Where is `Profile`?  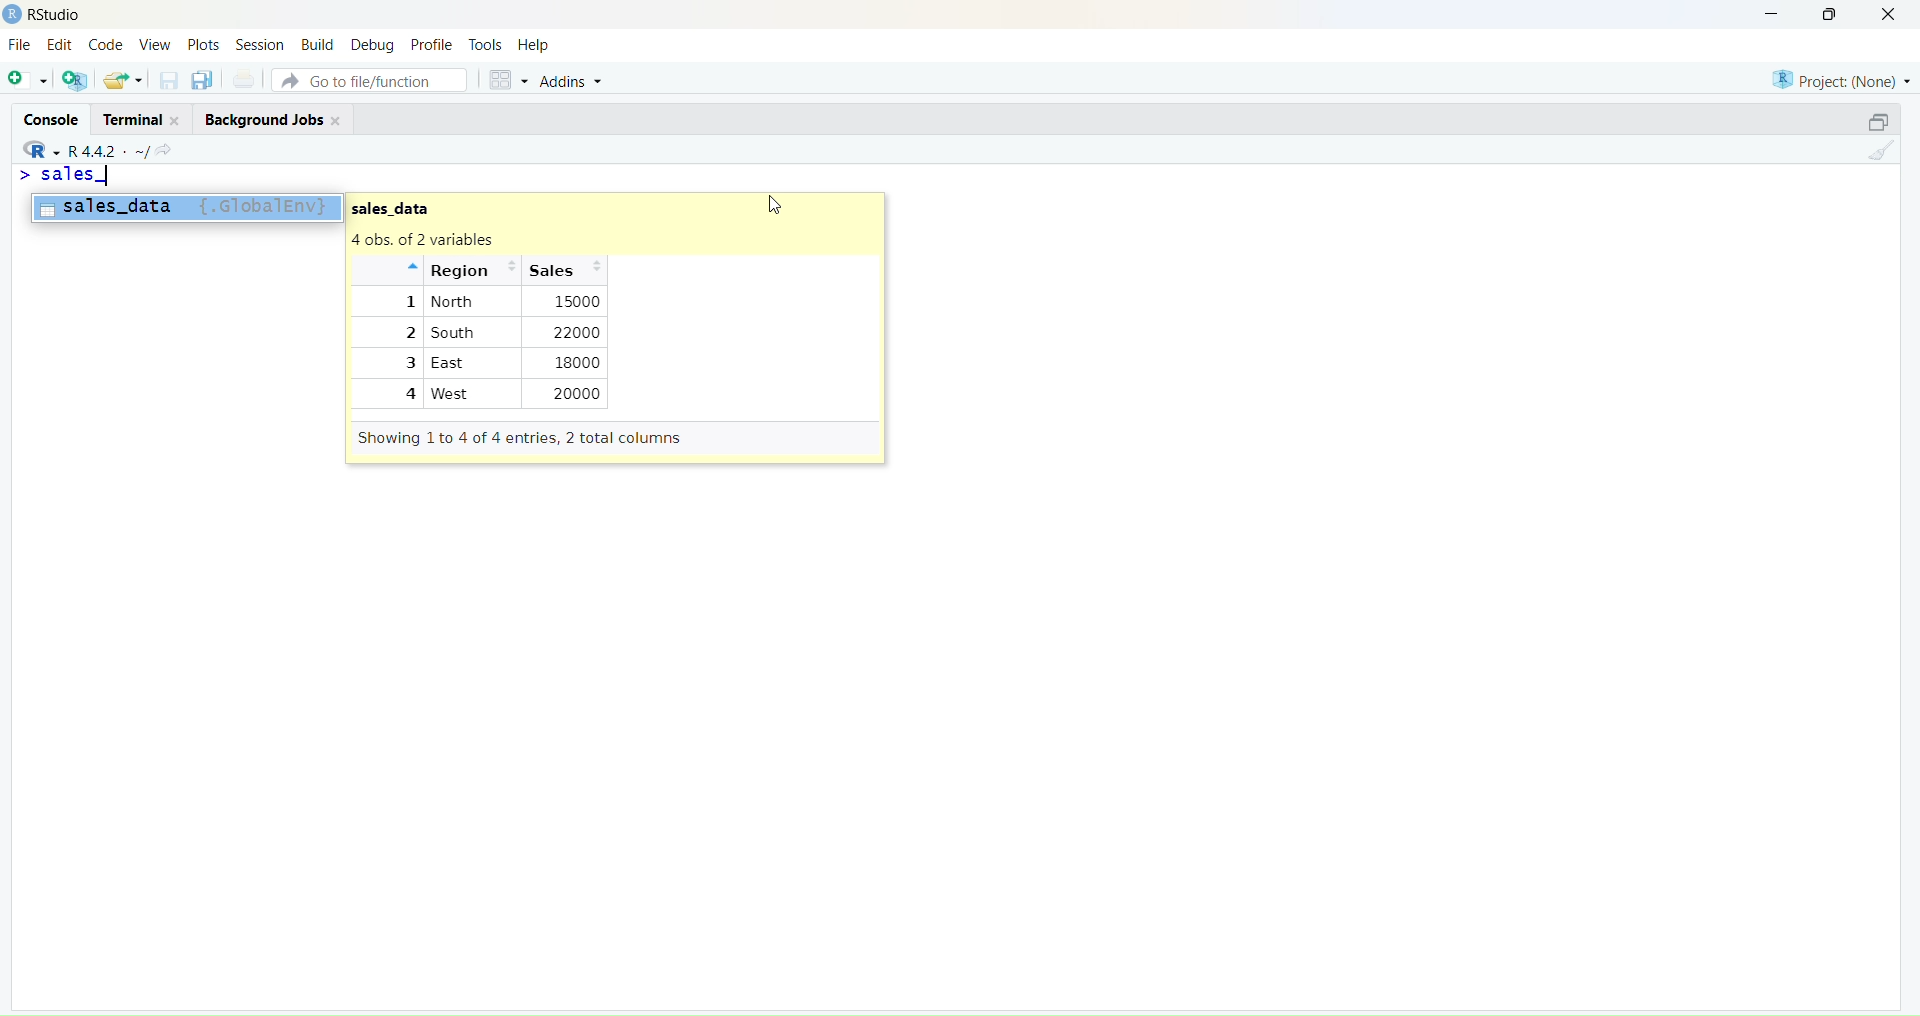 Profile is located at coordinates (432, 46).